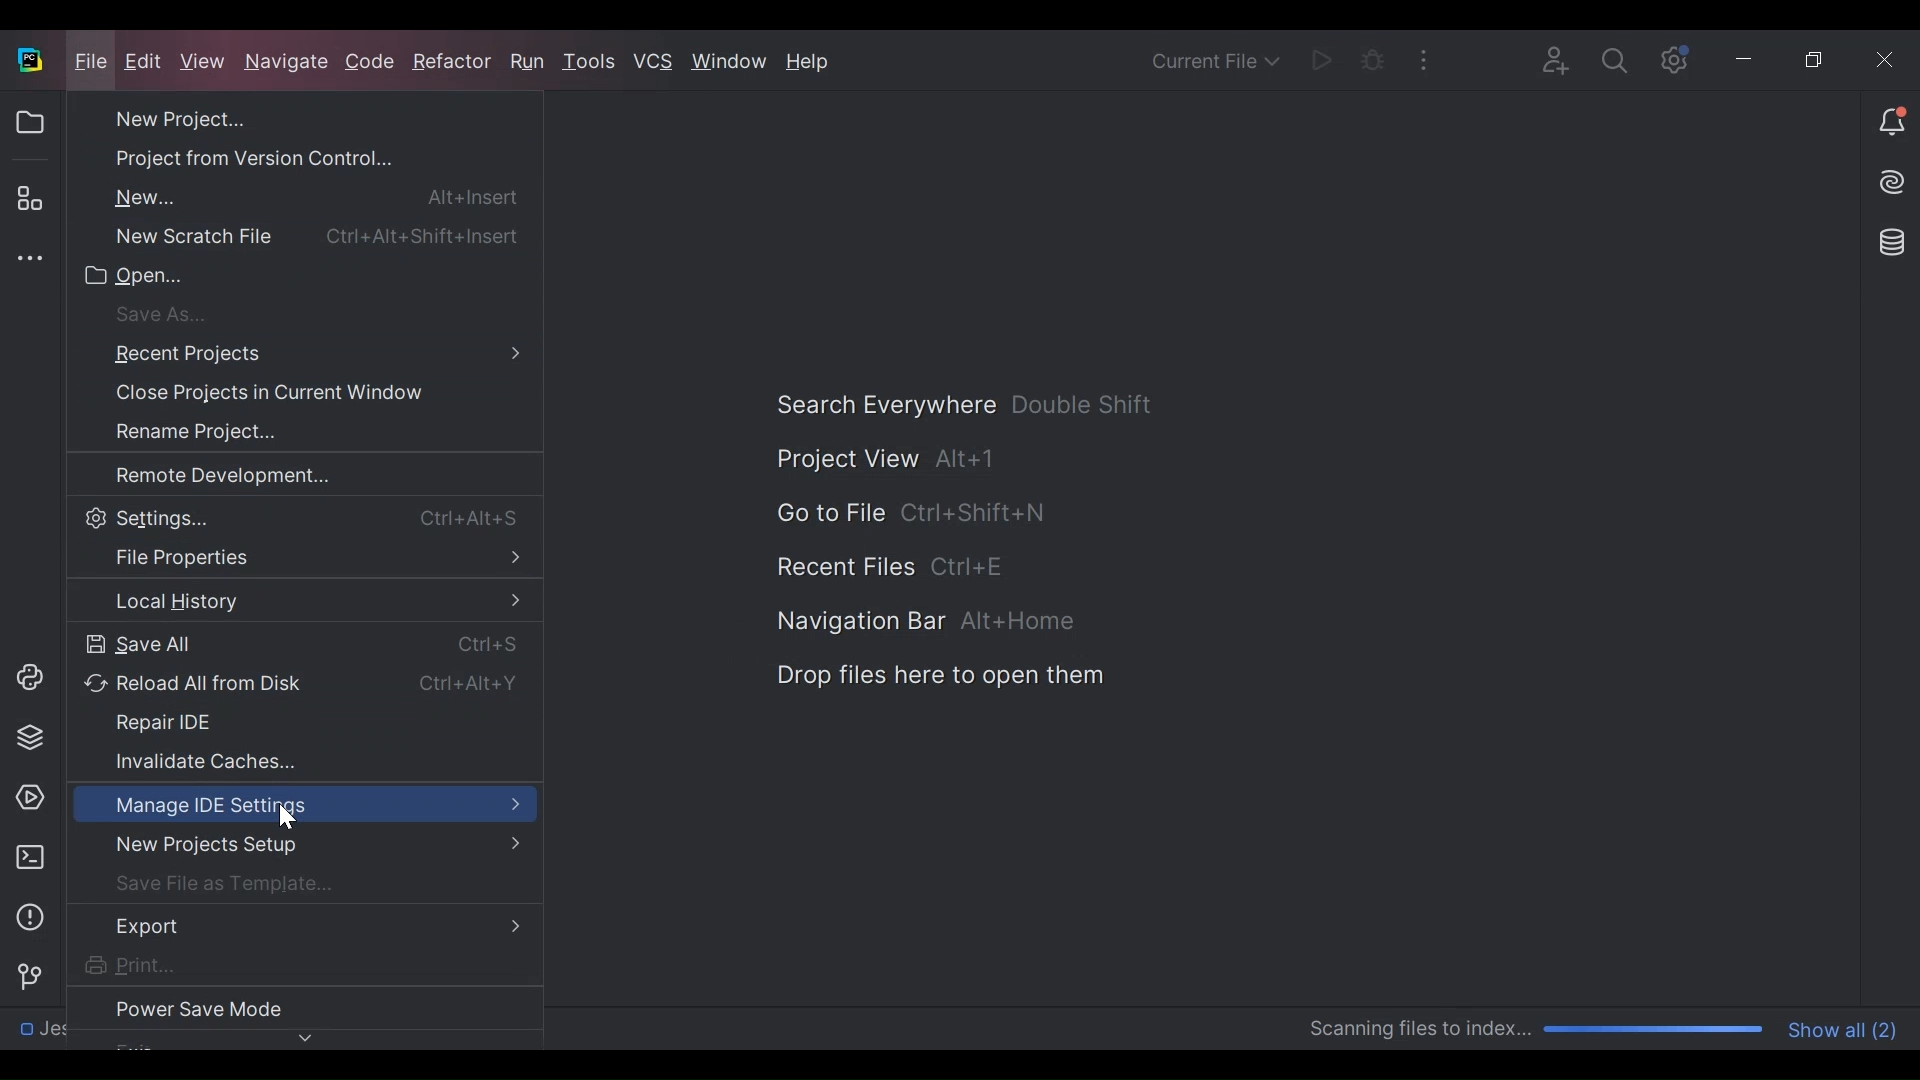 The height and width of the screenshot is (1080, 1920). What do you see at coordinates (271, 432) in the screenshot?
I see `Rename Project` at bounding box center [271, 432].